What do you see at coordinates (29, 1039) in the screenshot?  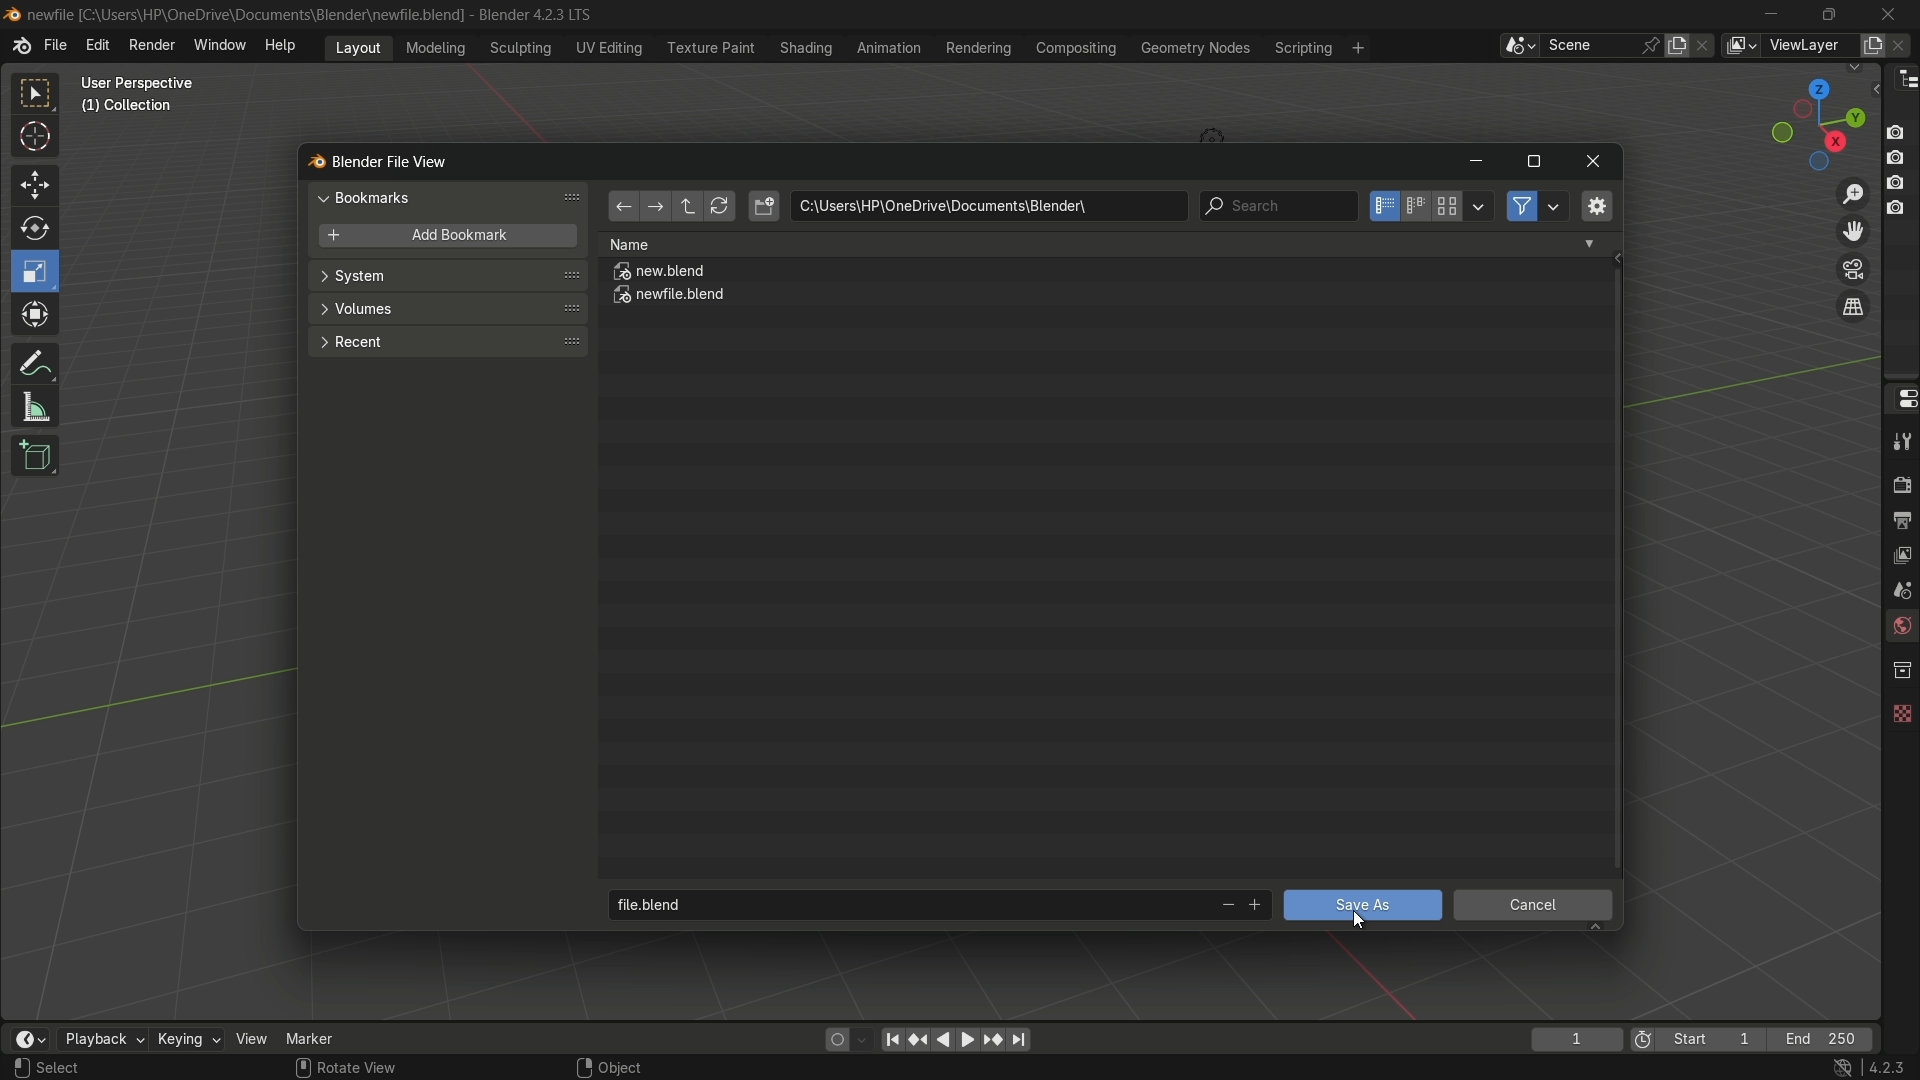 I see `timeline` at bounding box center [29, 1039].